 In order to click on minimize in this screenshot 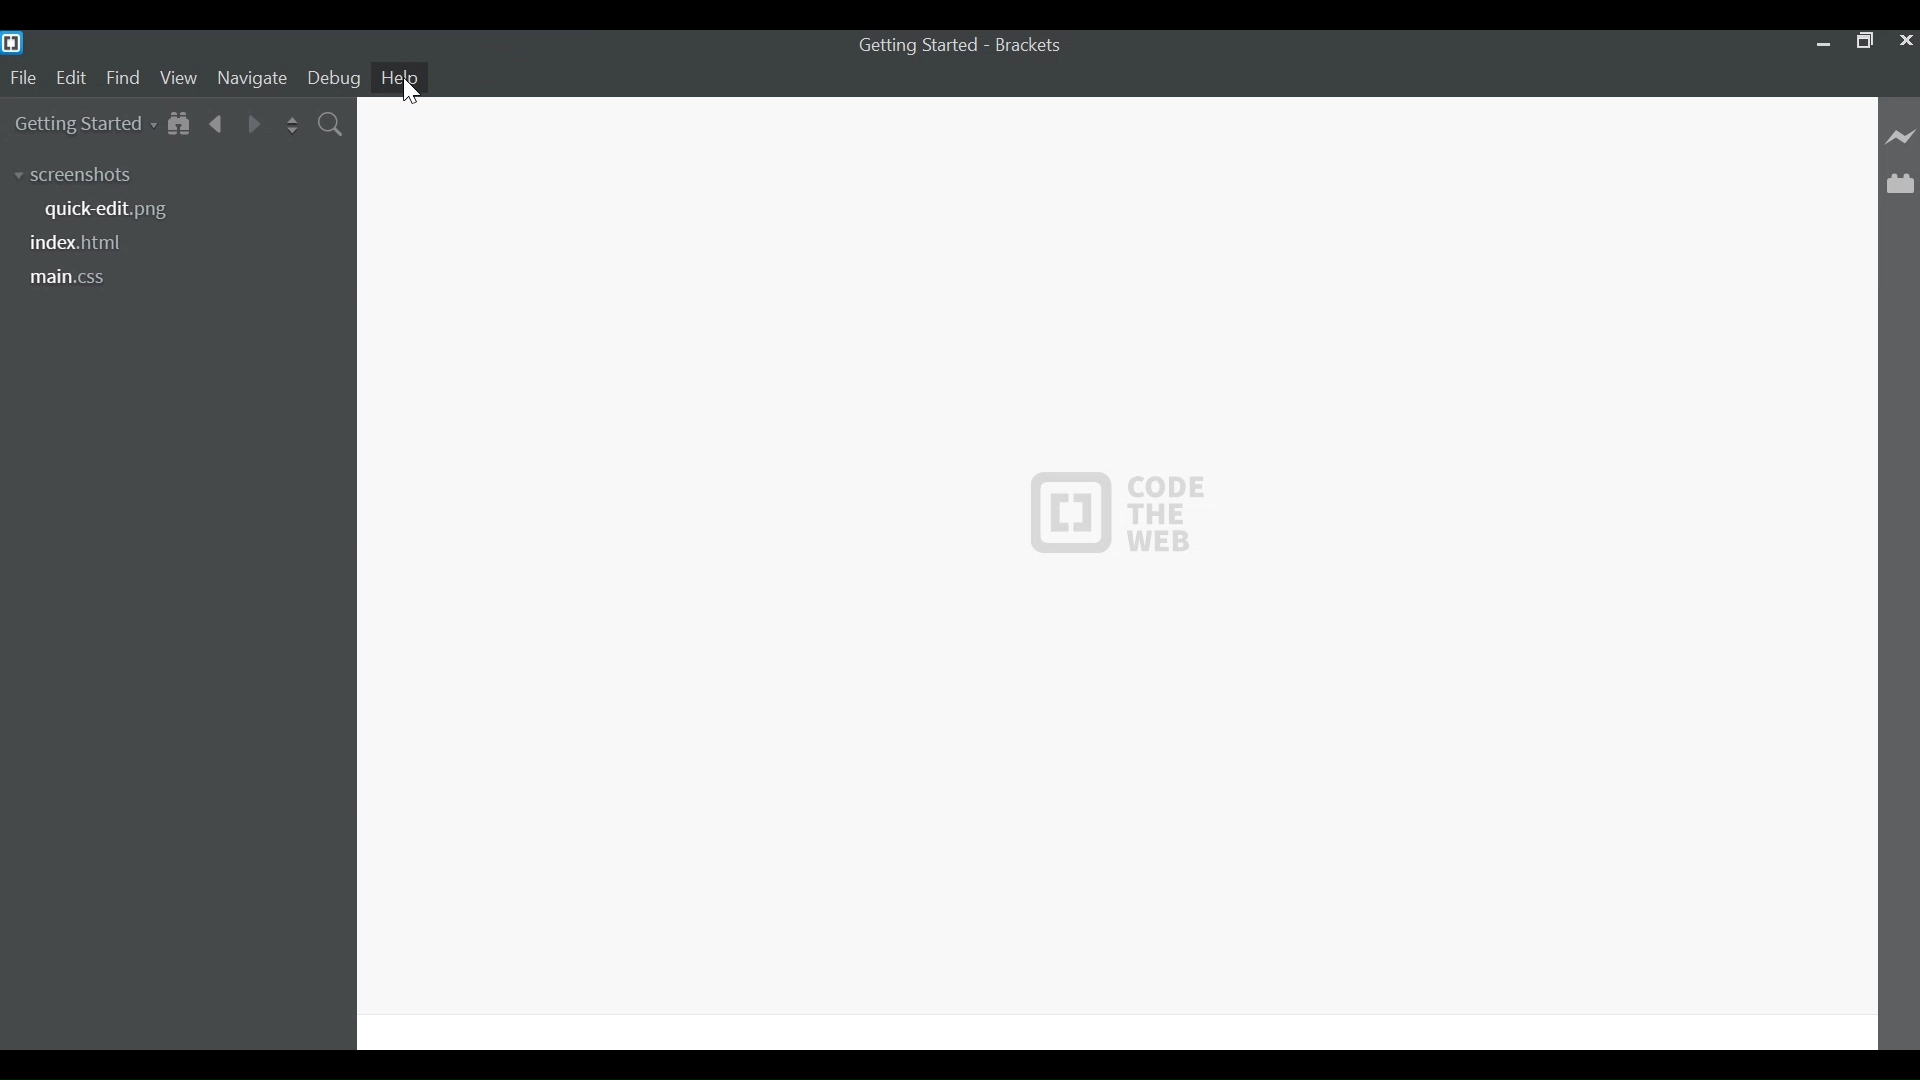, I will do `click(1822, 41)`.